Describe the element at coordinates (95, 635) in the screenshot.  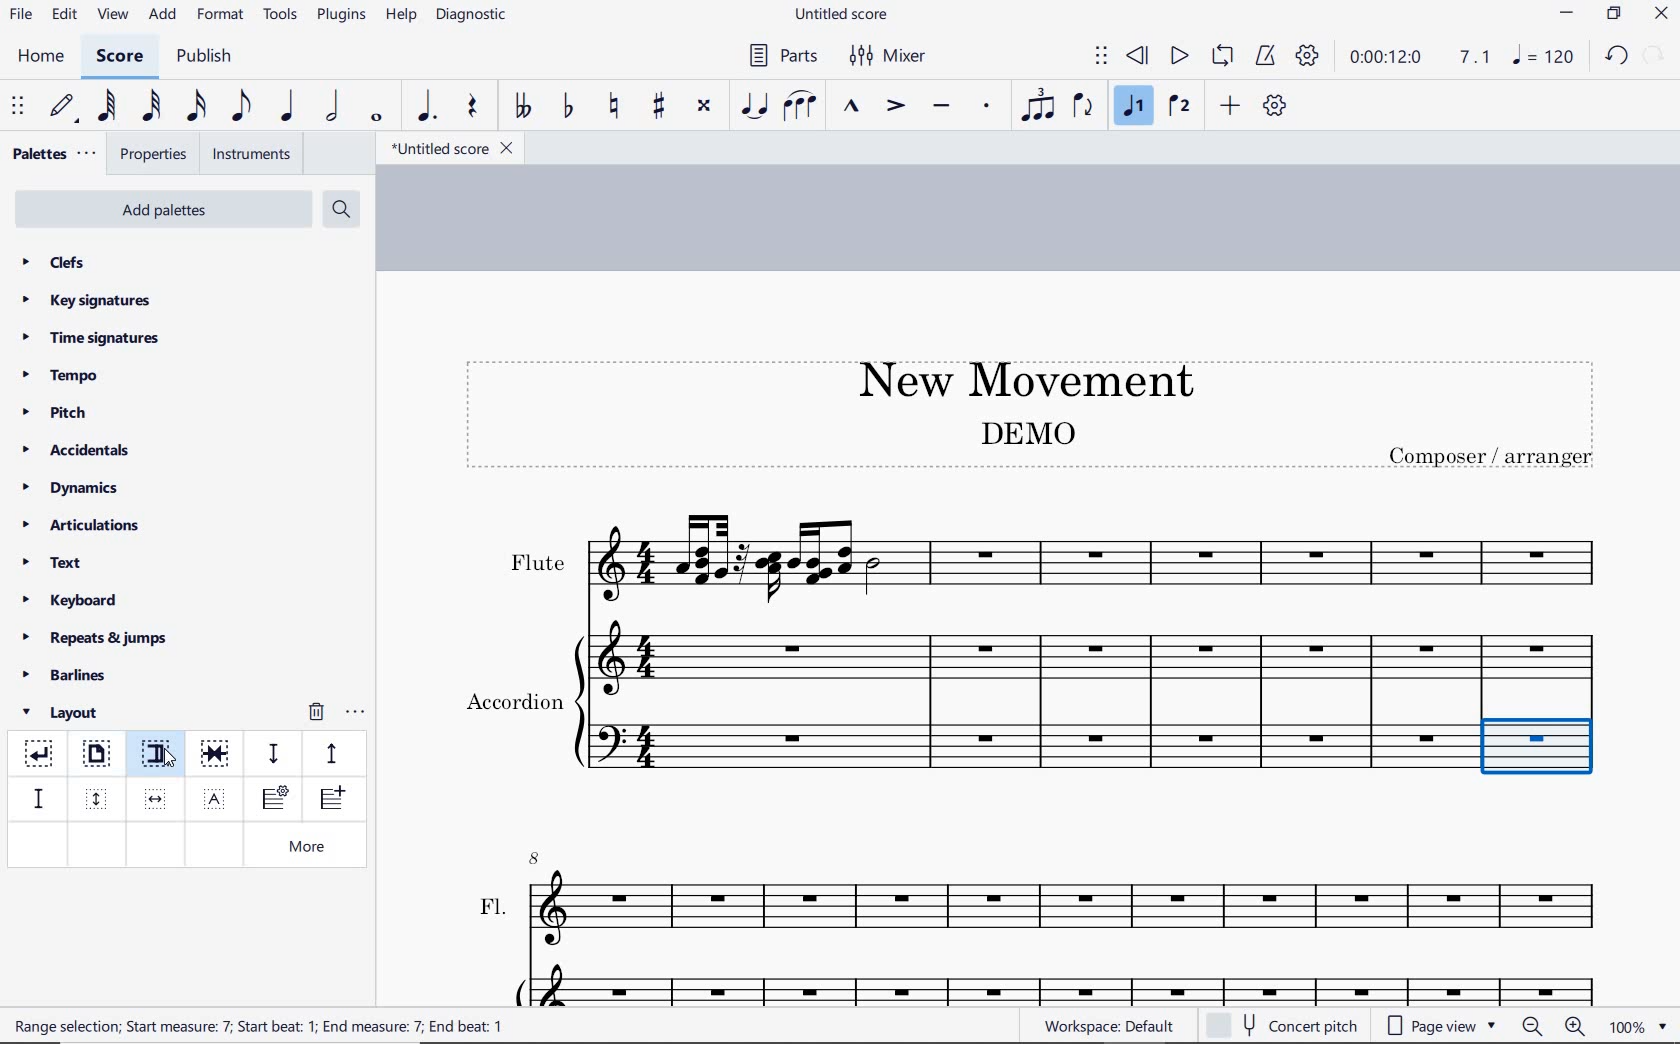
I see `repeats & jumps` at that location.